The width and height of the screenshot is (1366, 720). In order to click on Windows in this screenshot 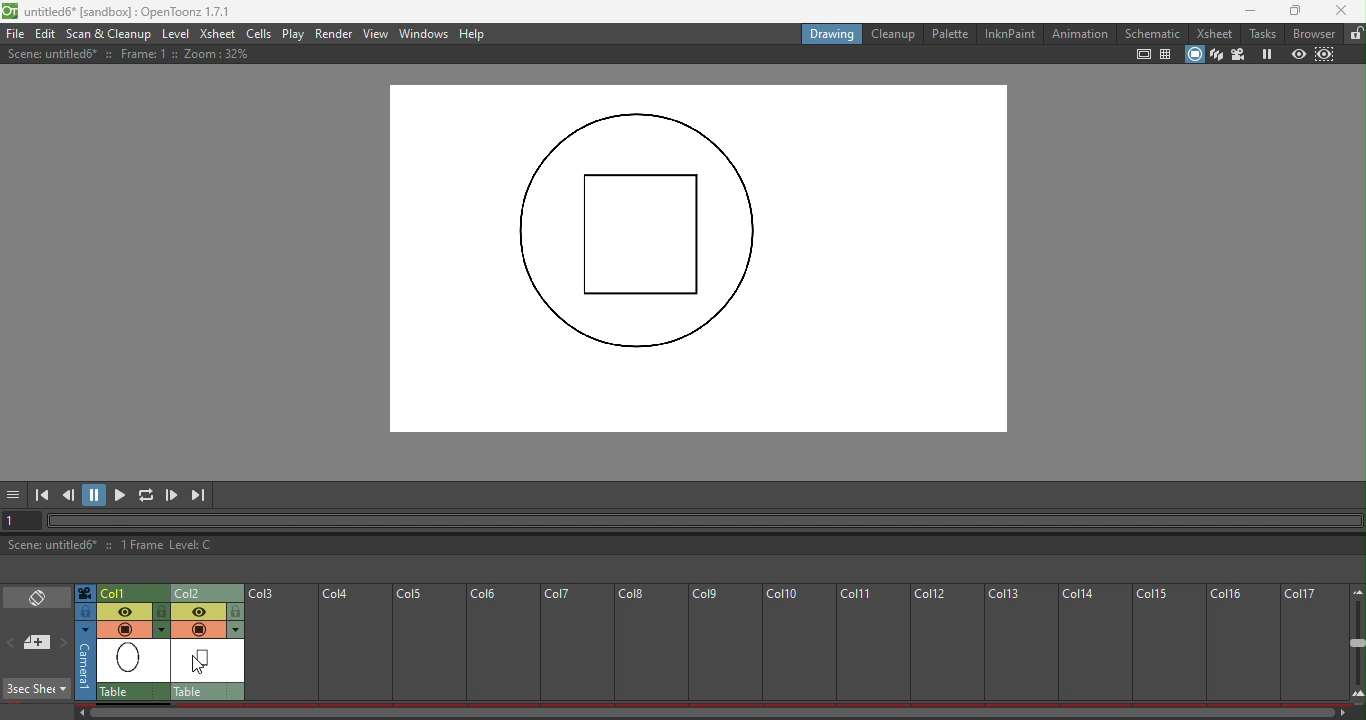, I will do `click(424, 35)`.